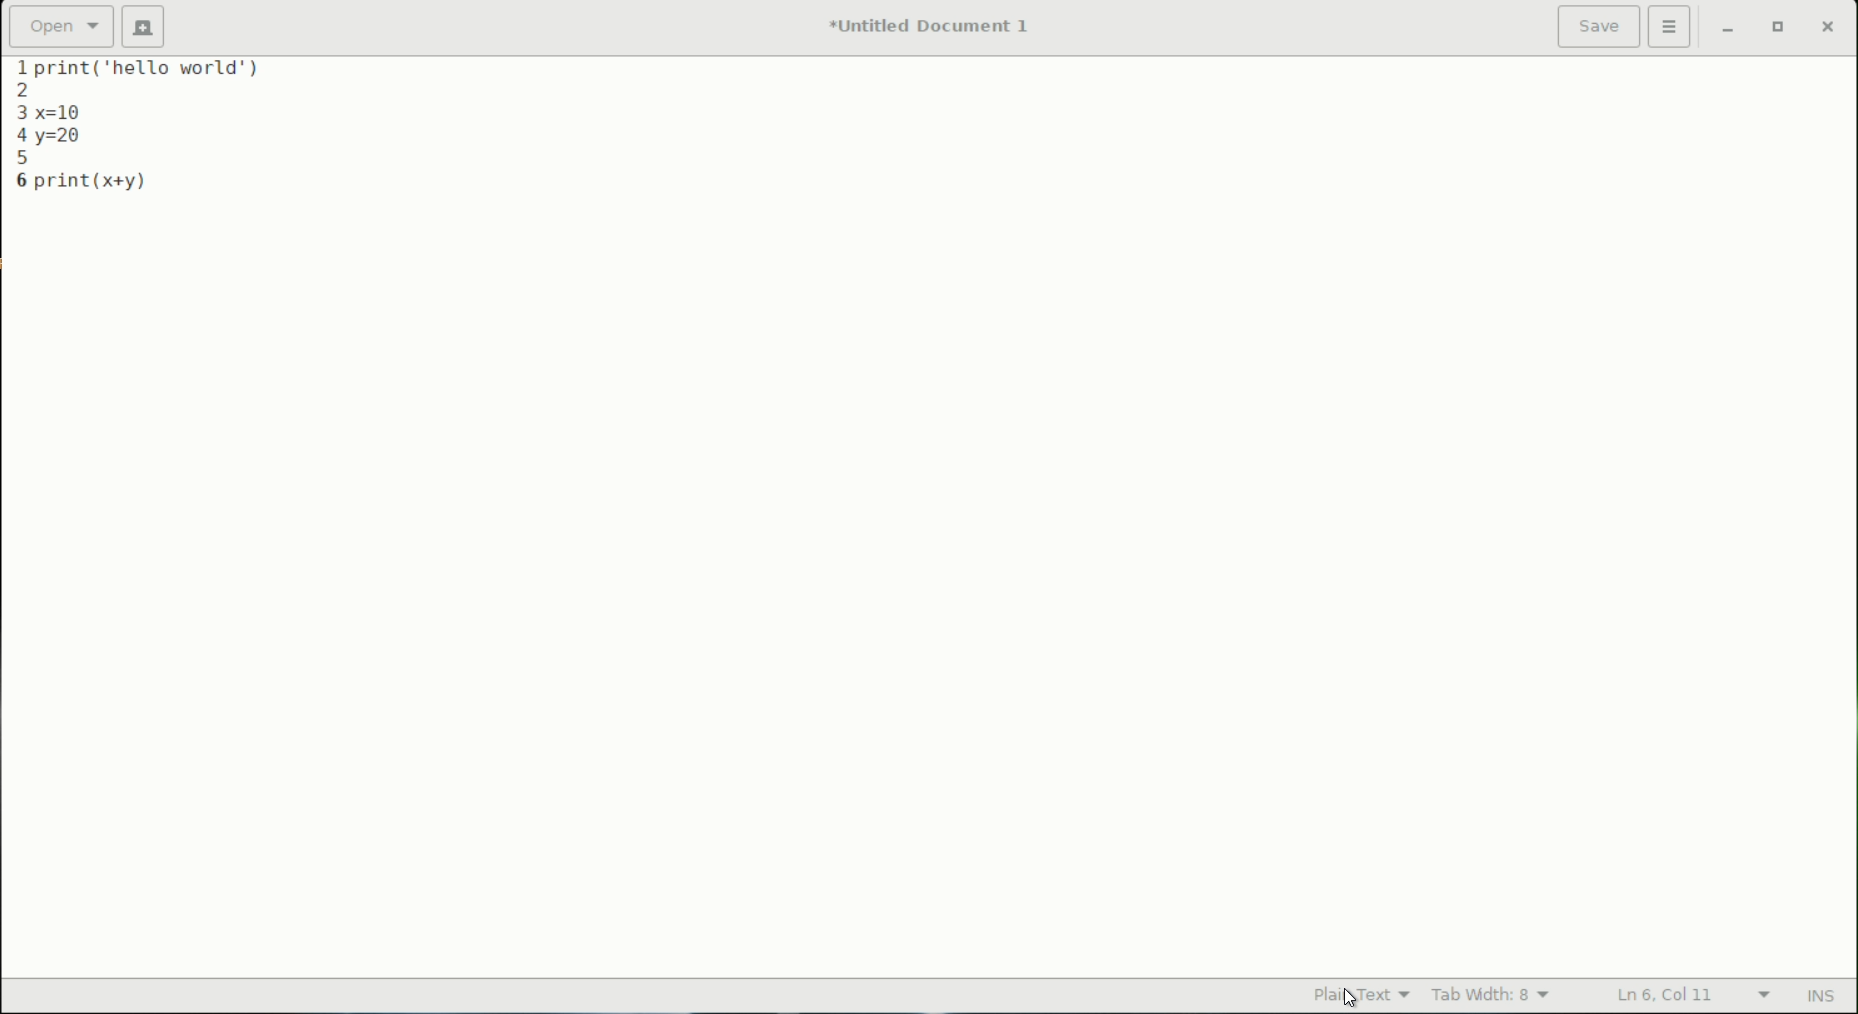 This screenshot has width=1858, height=1014. Describe the element at coordinates (1491, 997) in the screenshot. I see `tab width` at that location.